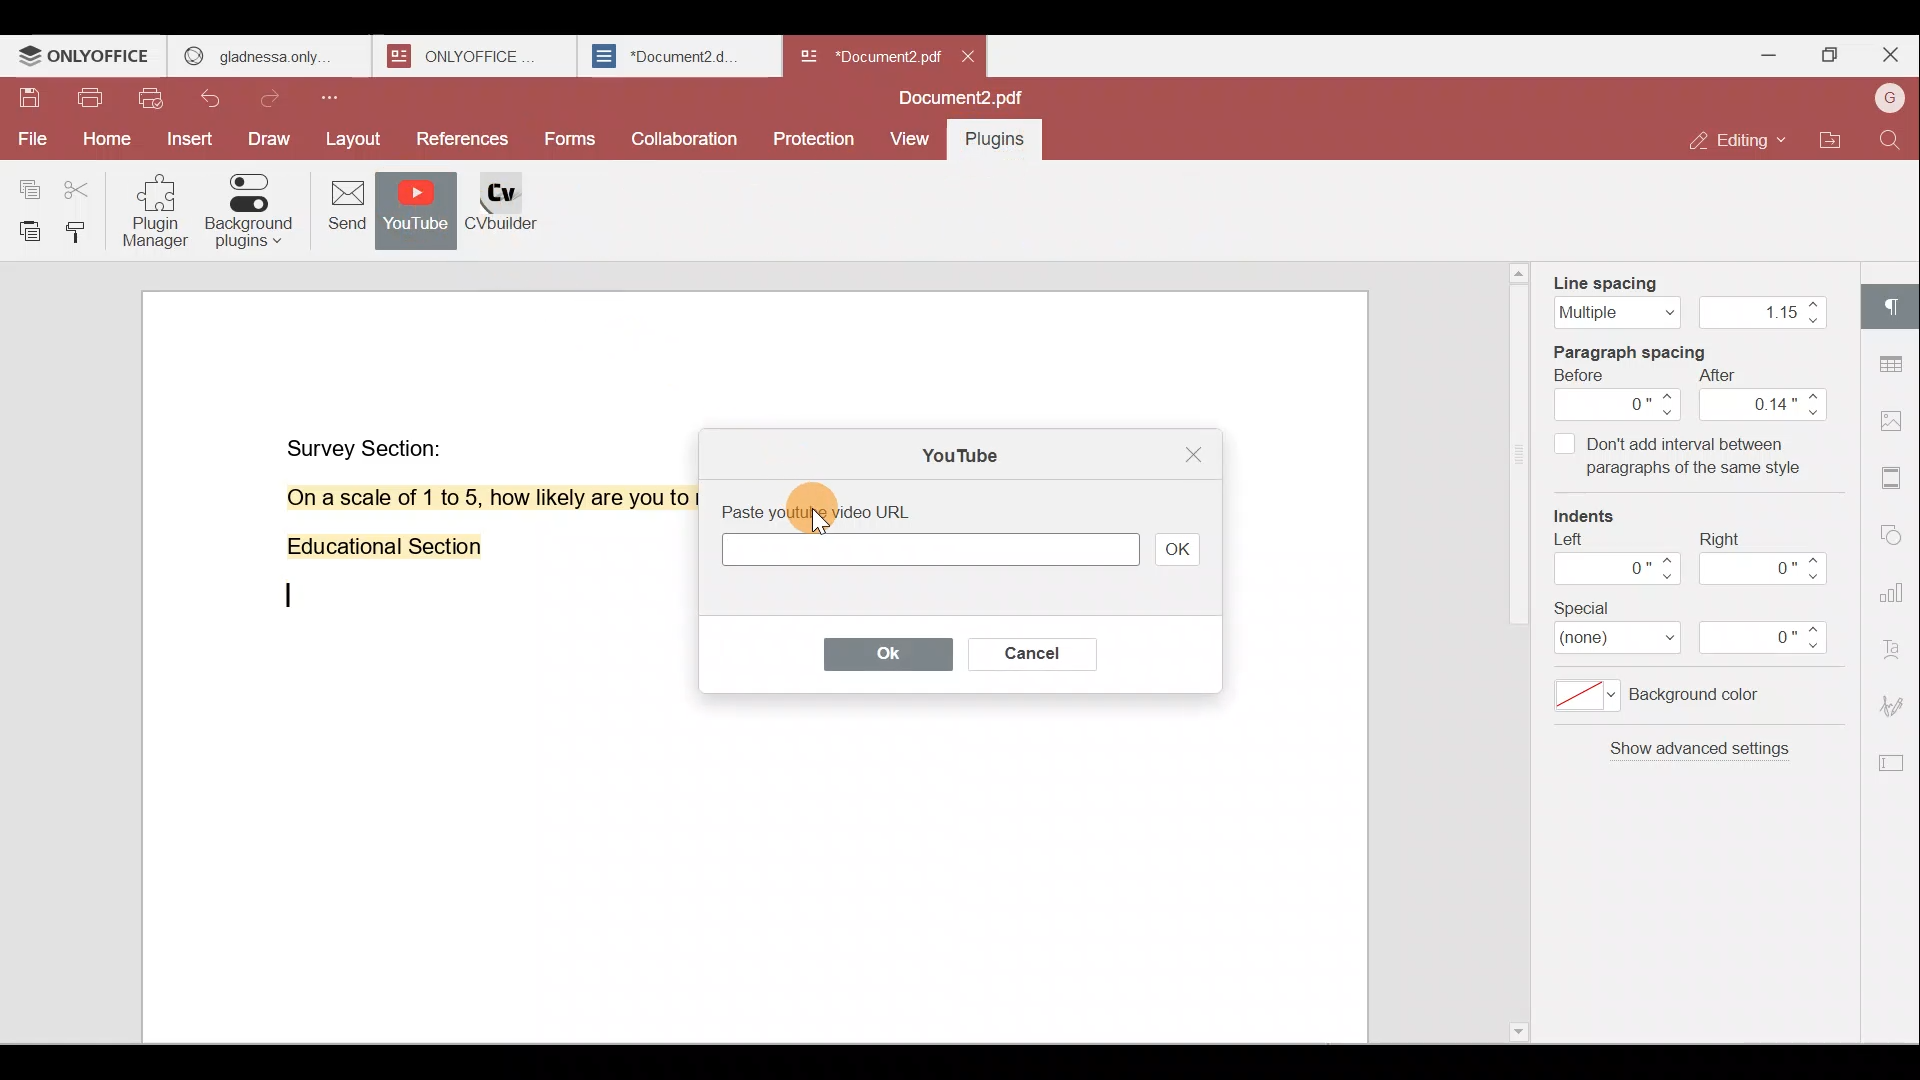  What do you see at coordinates (160, 217) in the screenshot?
I see `Plugin manager` at bounding box center [160, 217].